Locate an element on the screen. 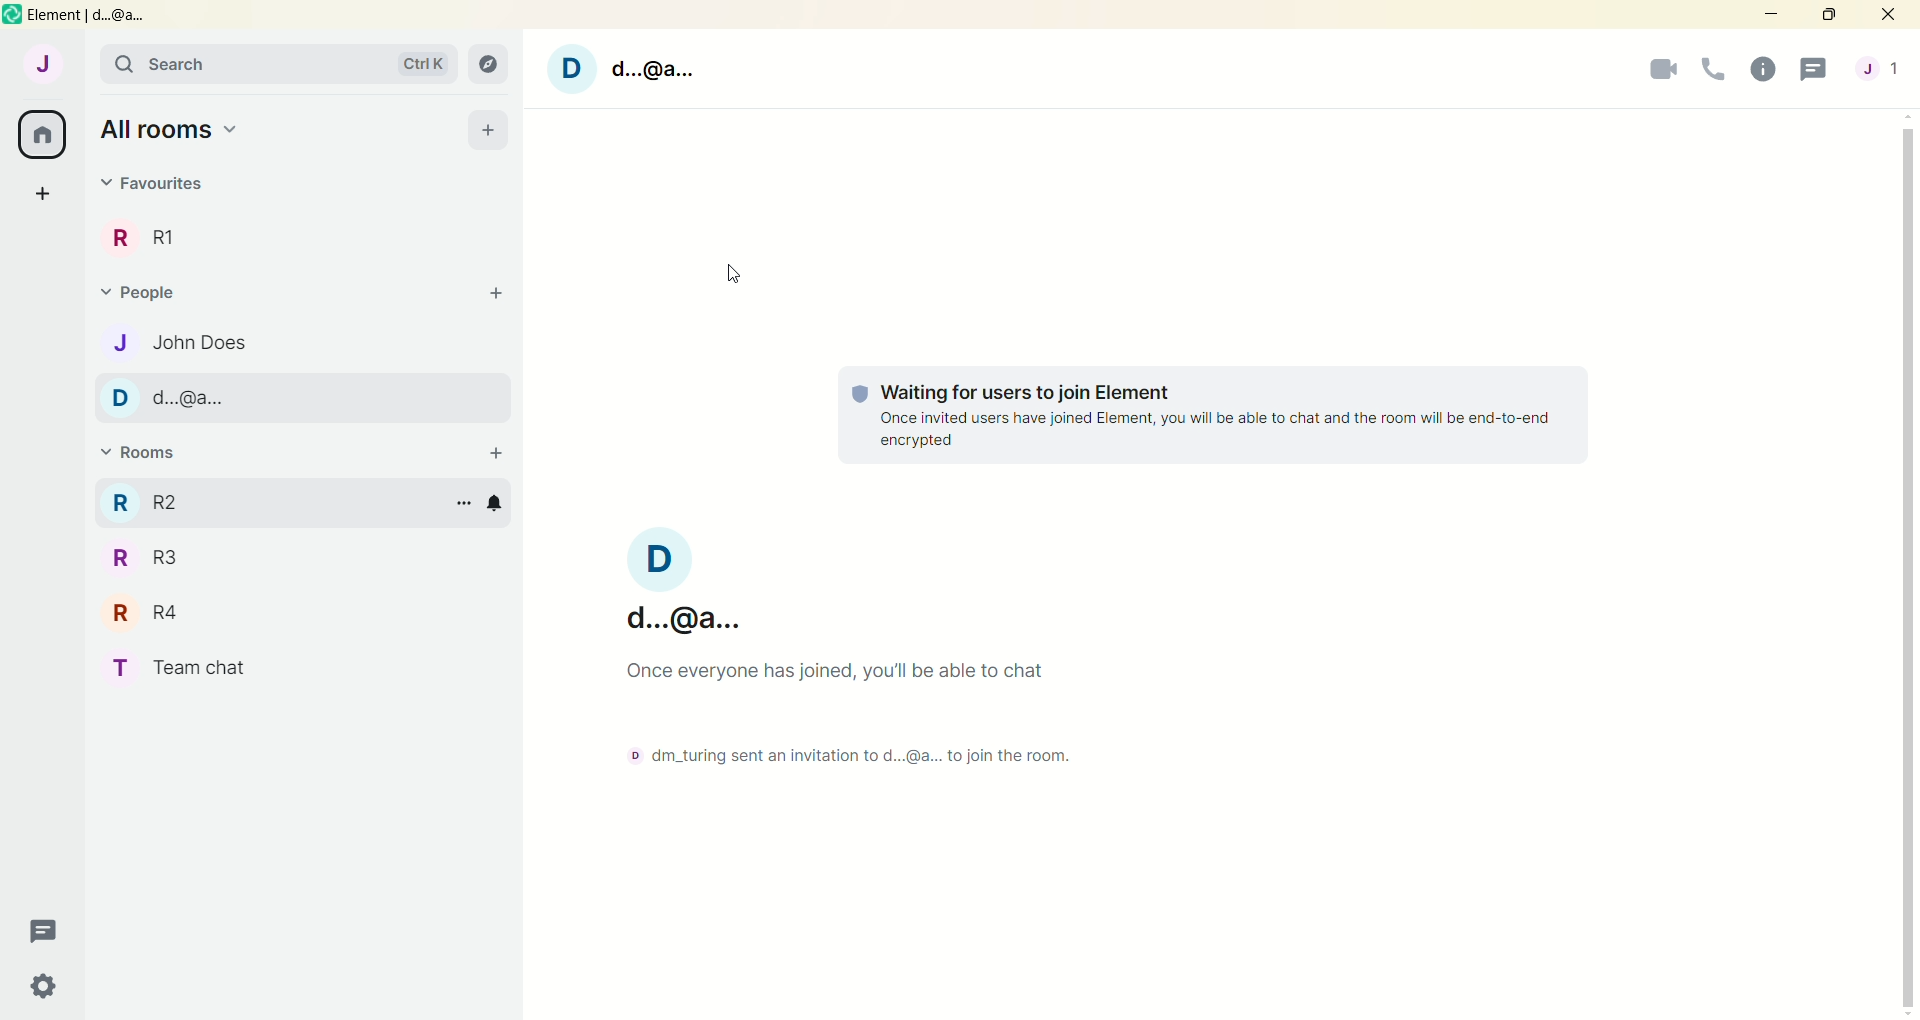 The height and width of the screenshot is (1020, 1920). all rooms is located at coordinates (41, 135).